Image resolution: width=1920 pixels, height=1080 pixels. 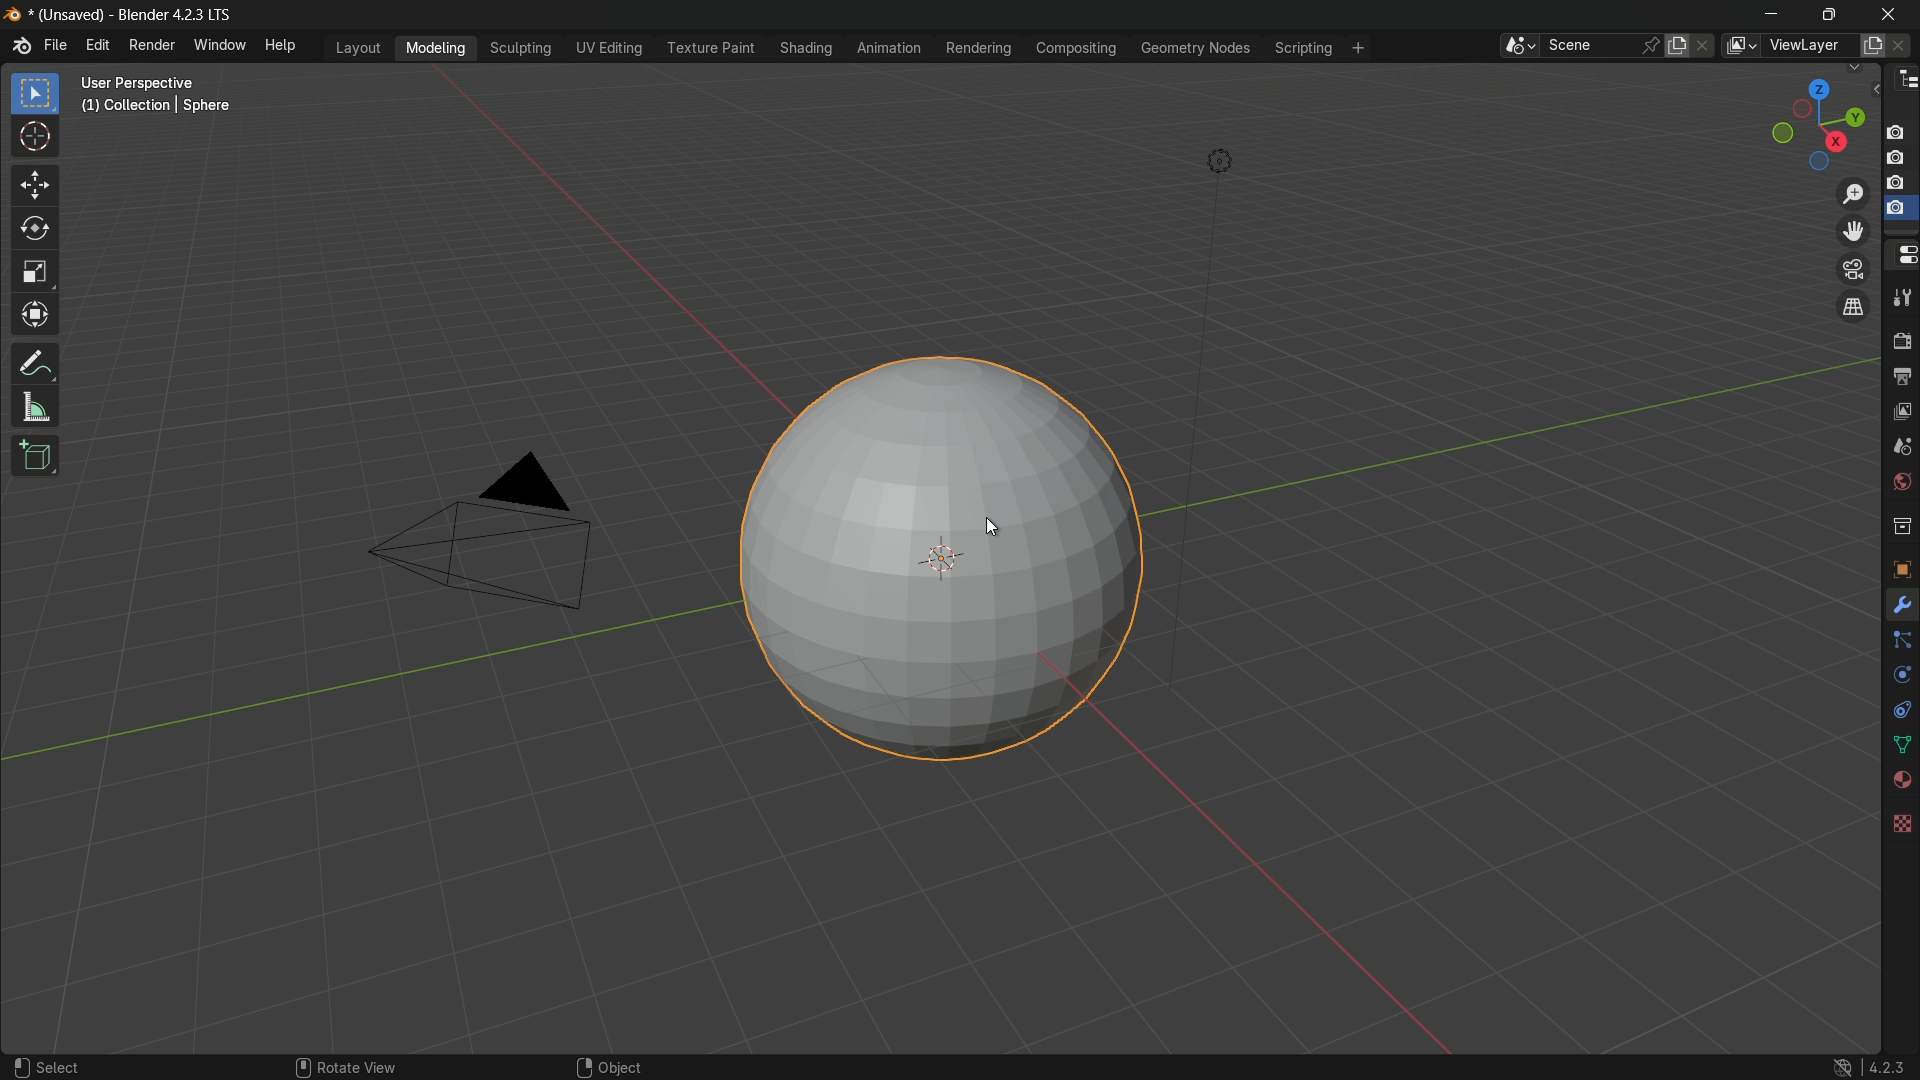 What do you see at coordinates (1305, 50) in the screenshot?
I see `scripting menu` at bounding box center [1305, 50].